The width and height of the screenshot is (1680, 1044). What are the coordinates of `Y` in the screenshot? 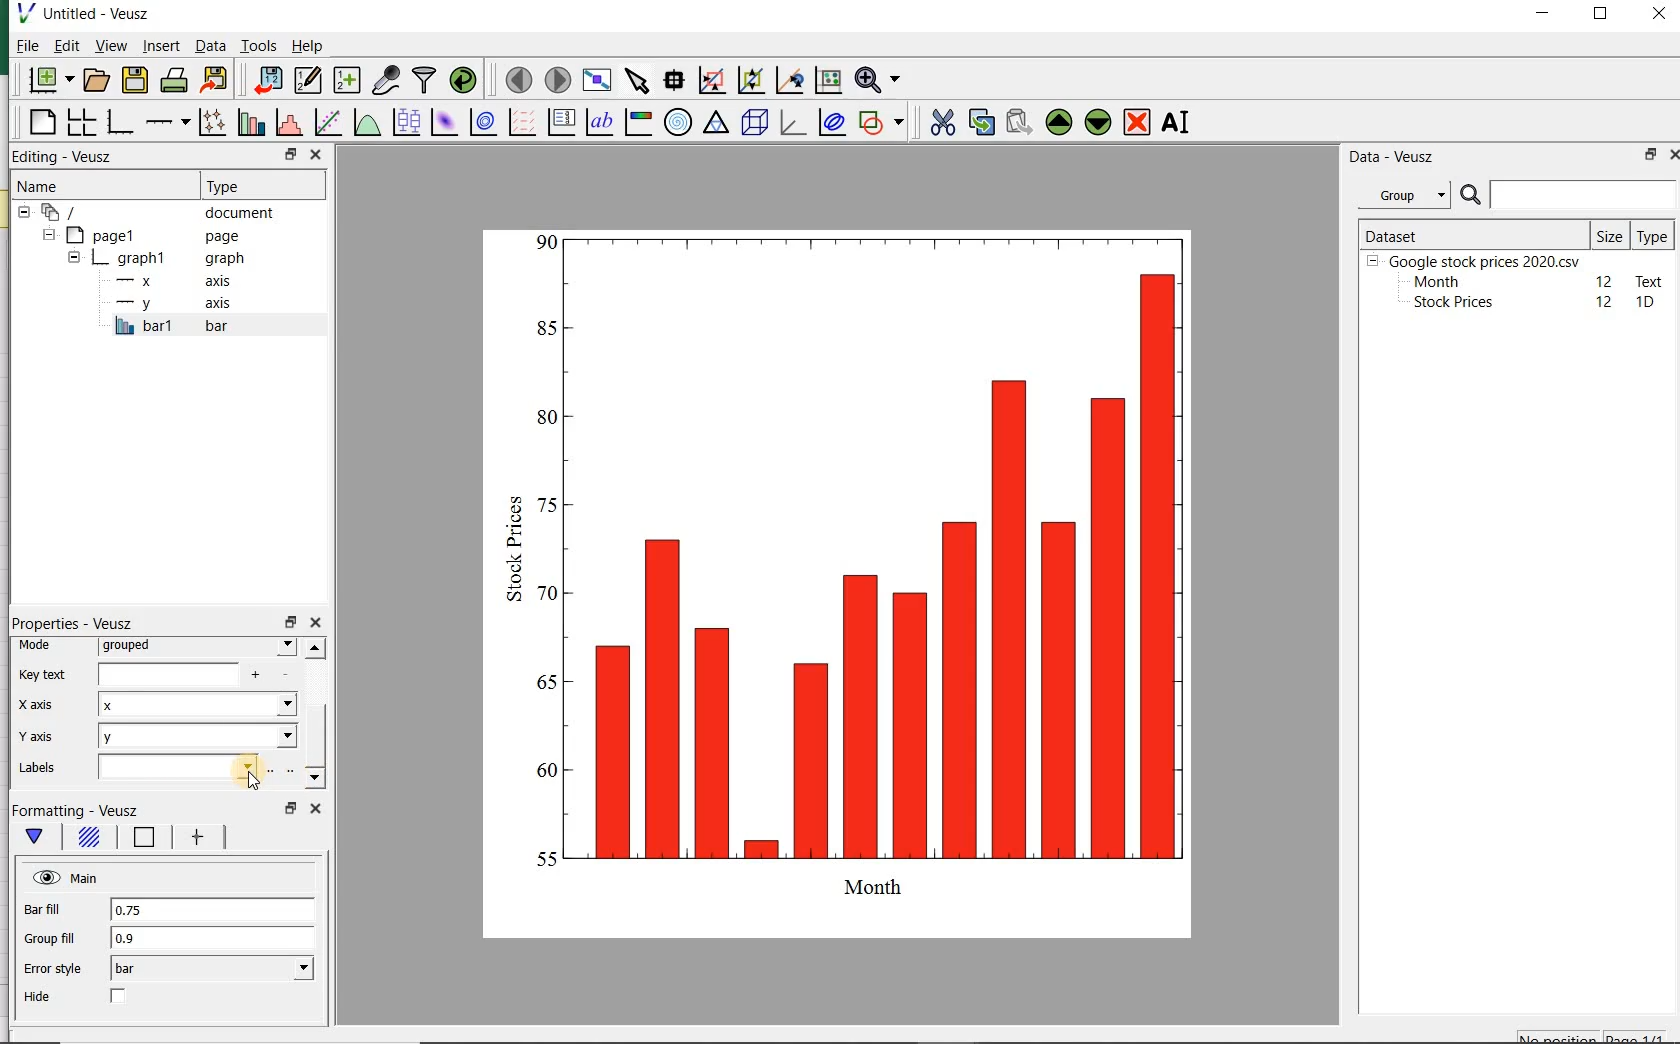 It's located at (199, 735).